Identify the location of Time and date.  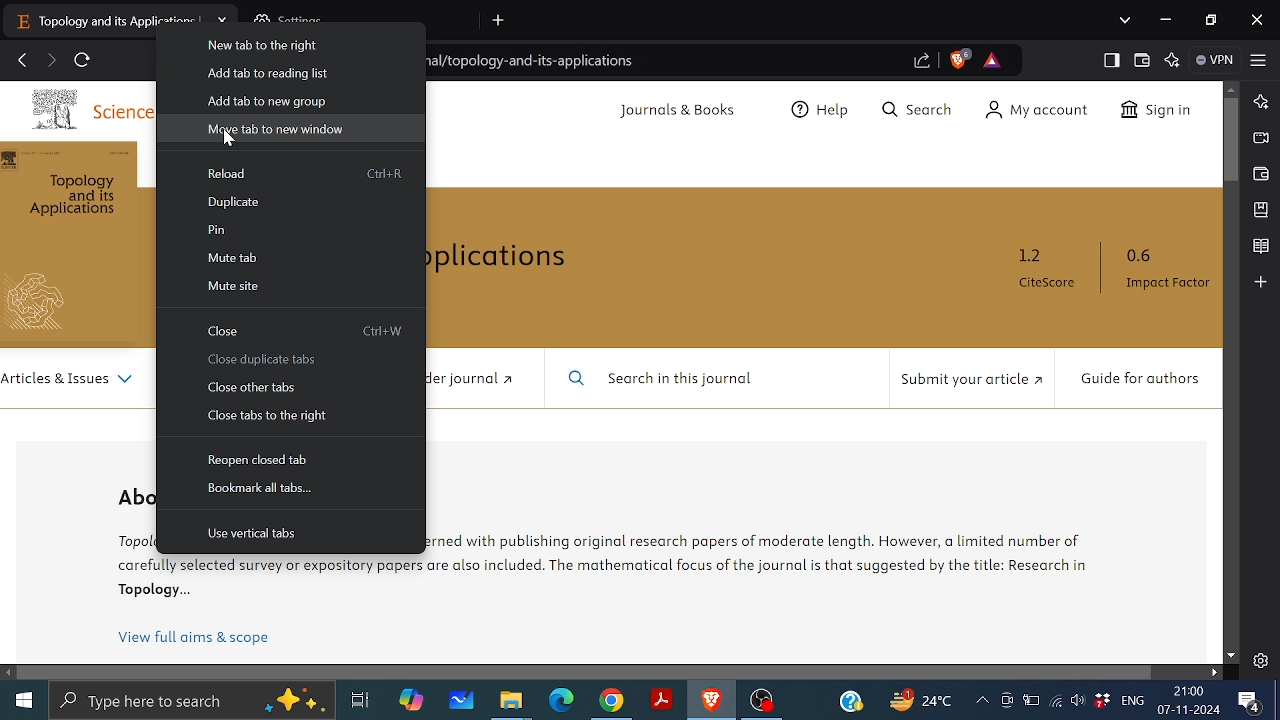
(1190, 702).